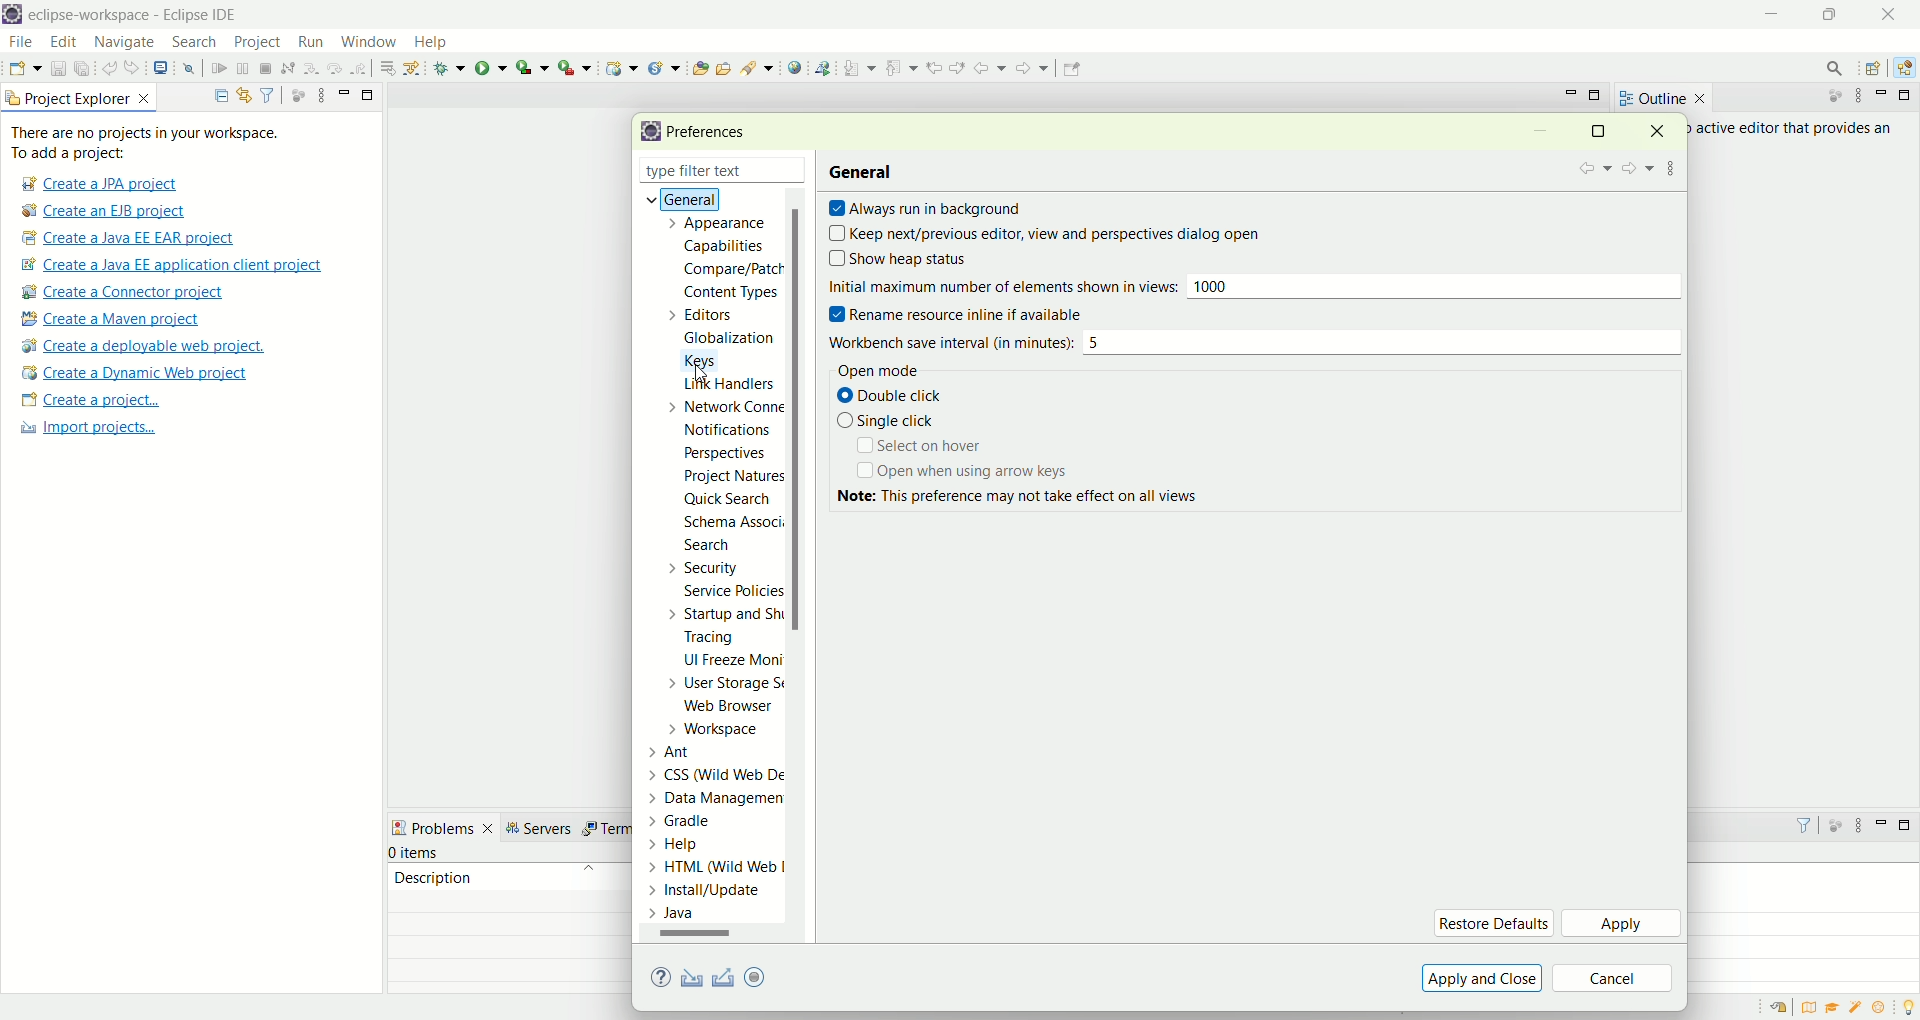 This screenshot has width=1920, height=1020. I want to click on Java EE, so click(1908, 68).